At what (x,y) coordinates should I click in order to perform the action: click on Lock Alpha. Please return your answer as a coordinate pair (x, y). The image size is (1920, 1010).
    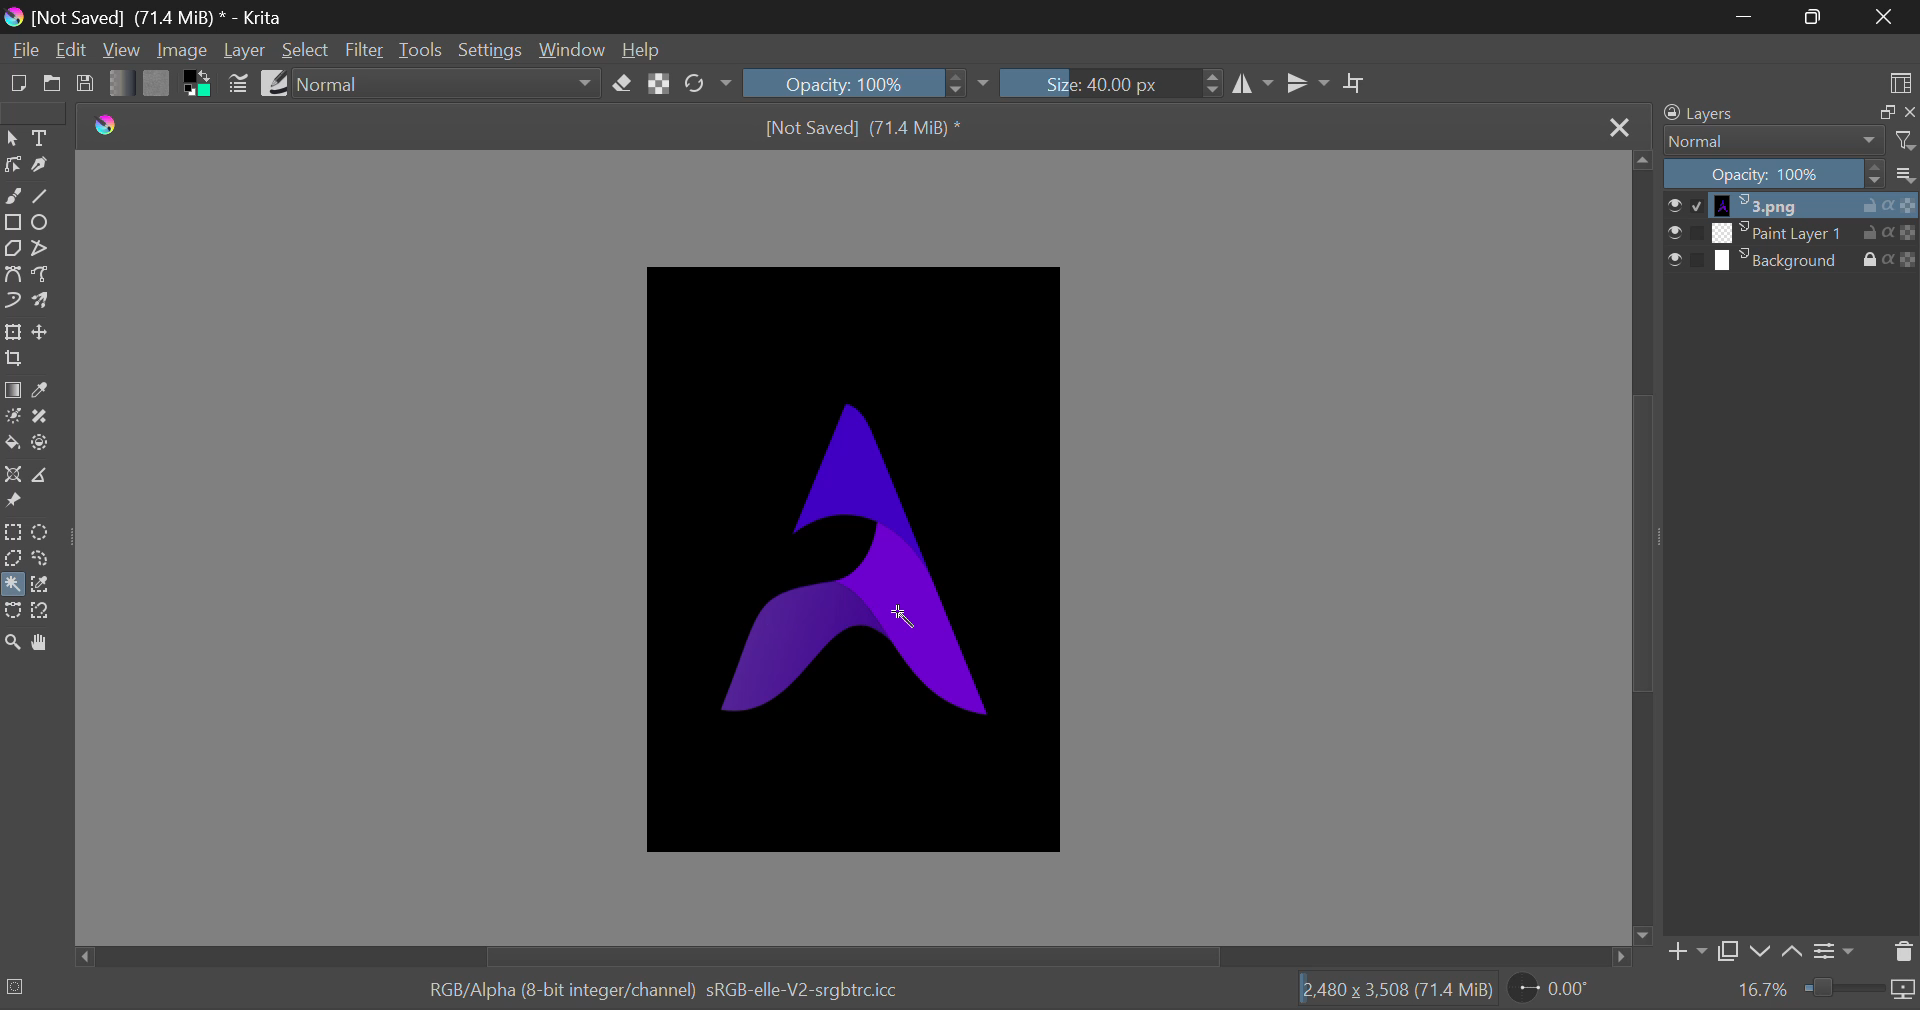
    Looking at the image, I should click on (659, 85).